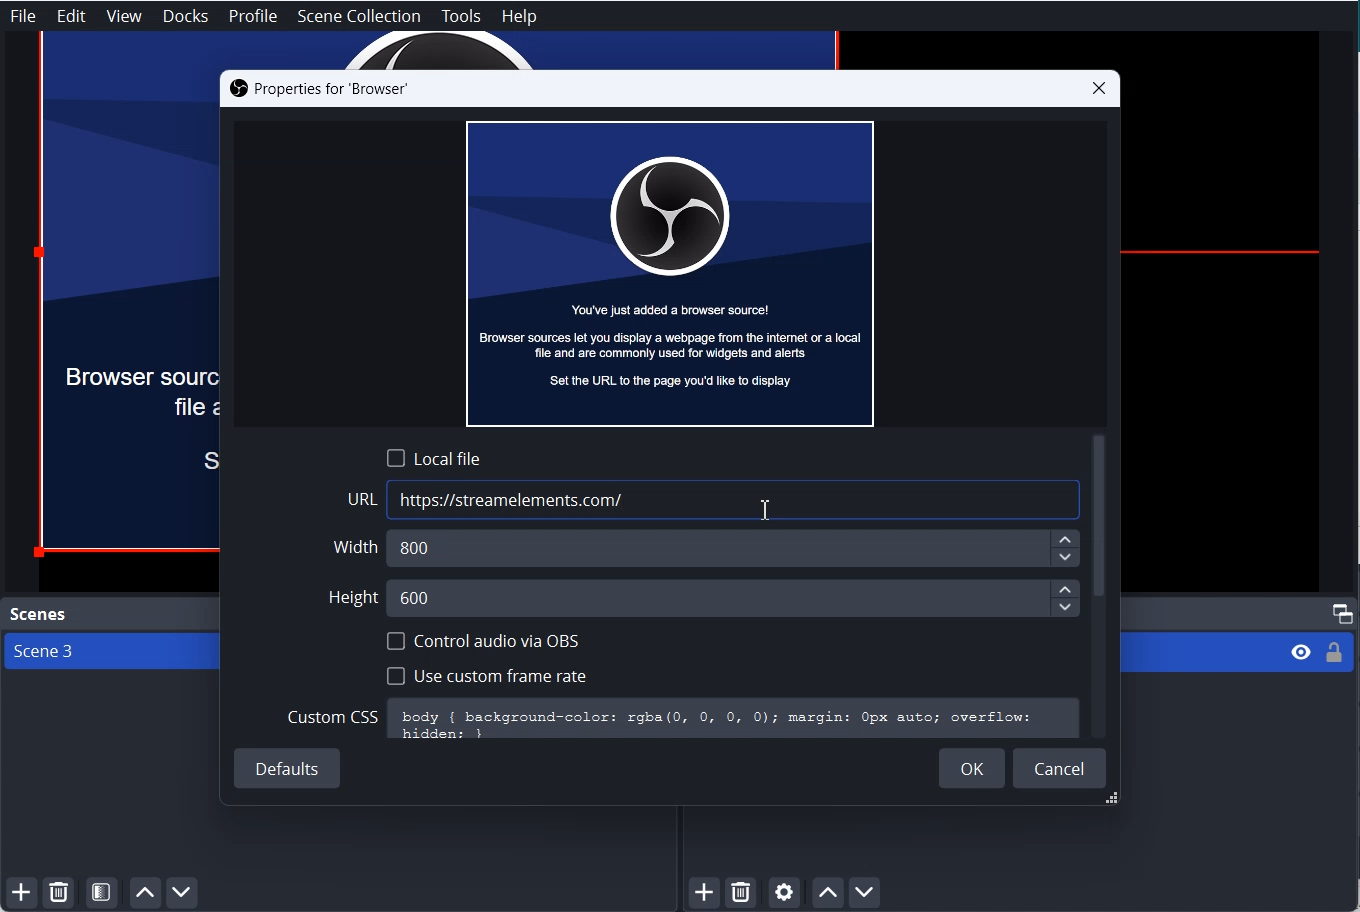 This screenshot has width=1360, height=912. I want to click on insertion cursor, so click(763, 511).